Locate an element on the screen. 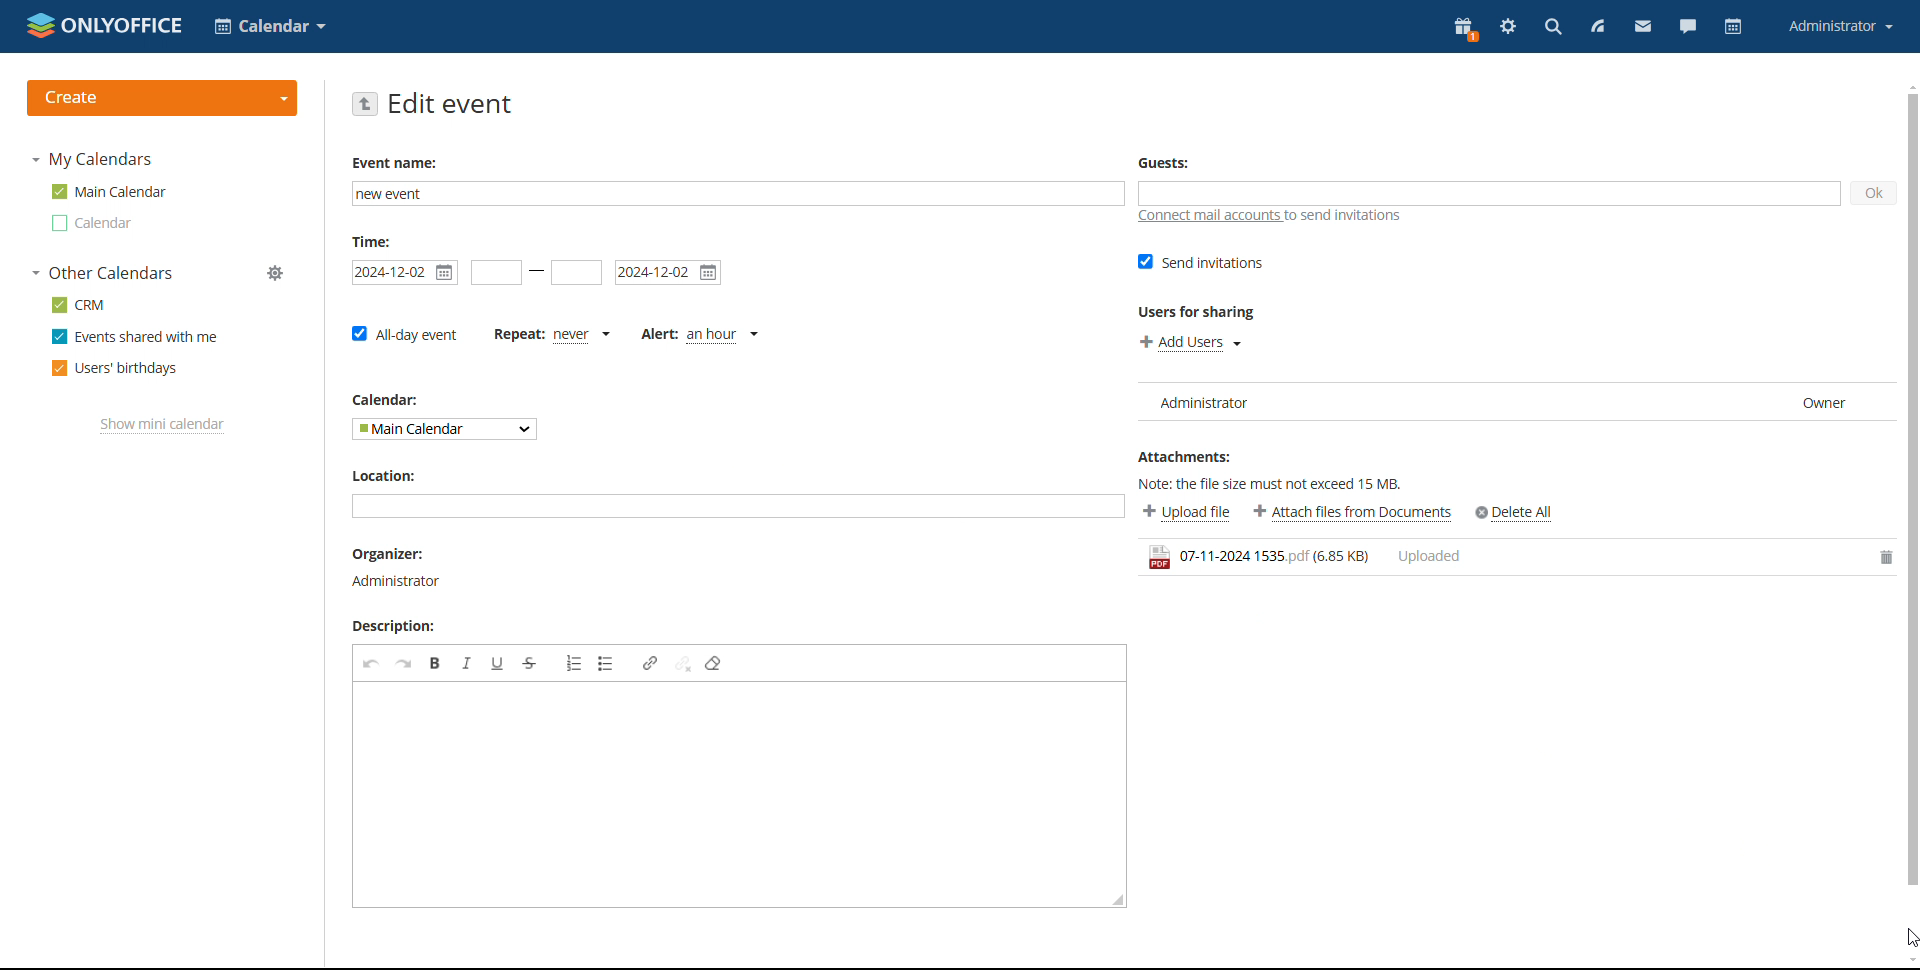 This screenshot has width=1920, height=970. description is located at coordinates (401, 626).